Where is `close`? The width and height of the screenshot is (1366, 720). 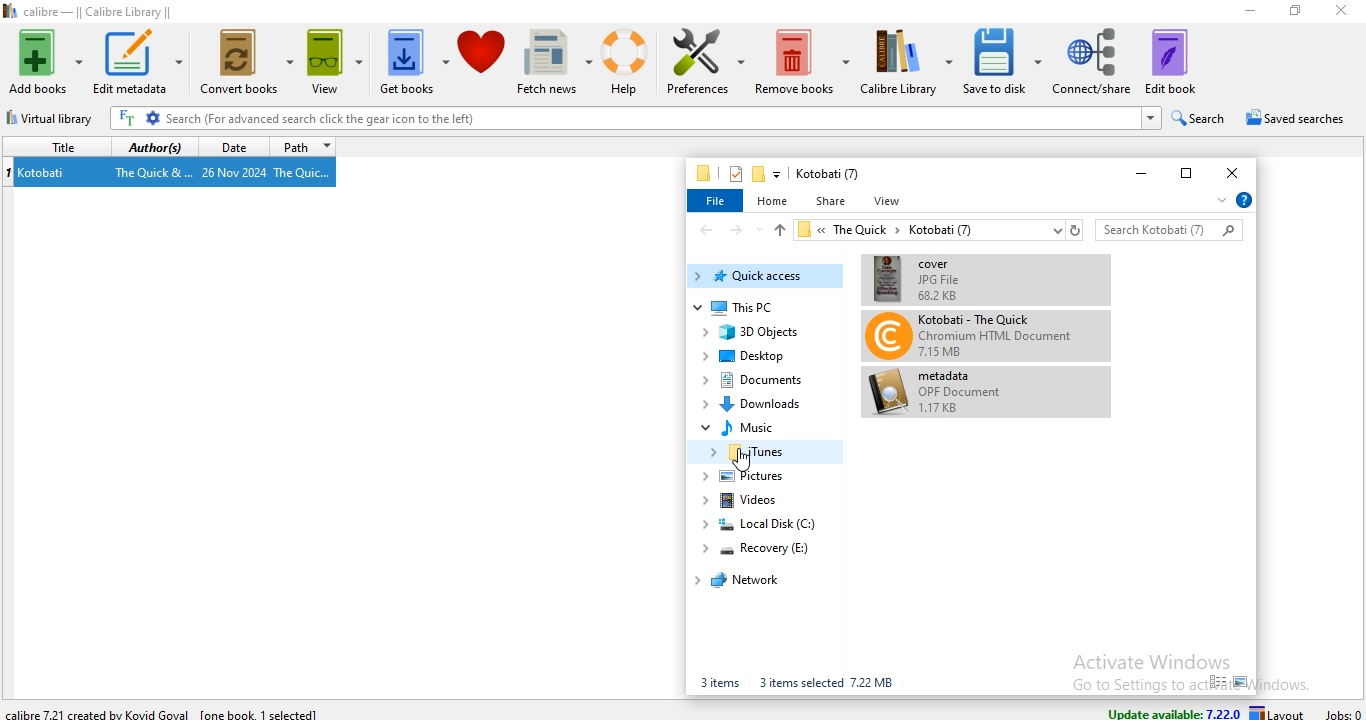 close is located at coordinates (1235, 170).